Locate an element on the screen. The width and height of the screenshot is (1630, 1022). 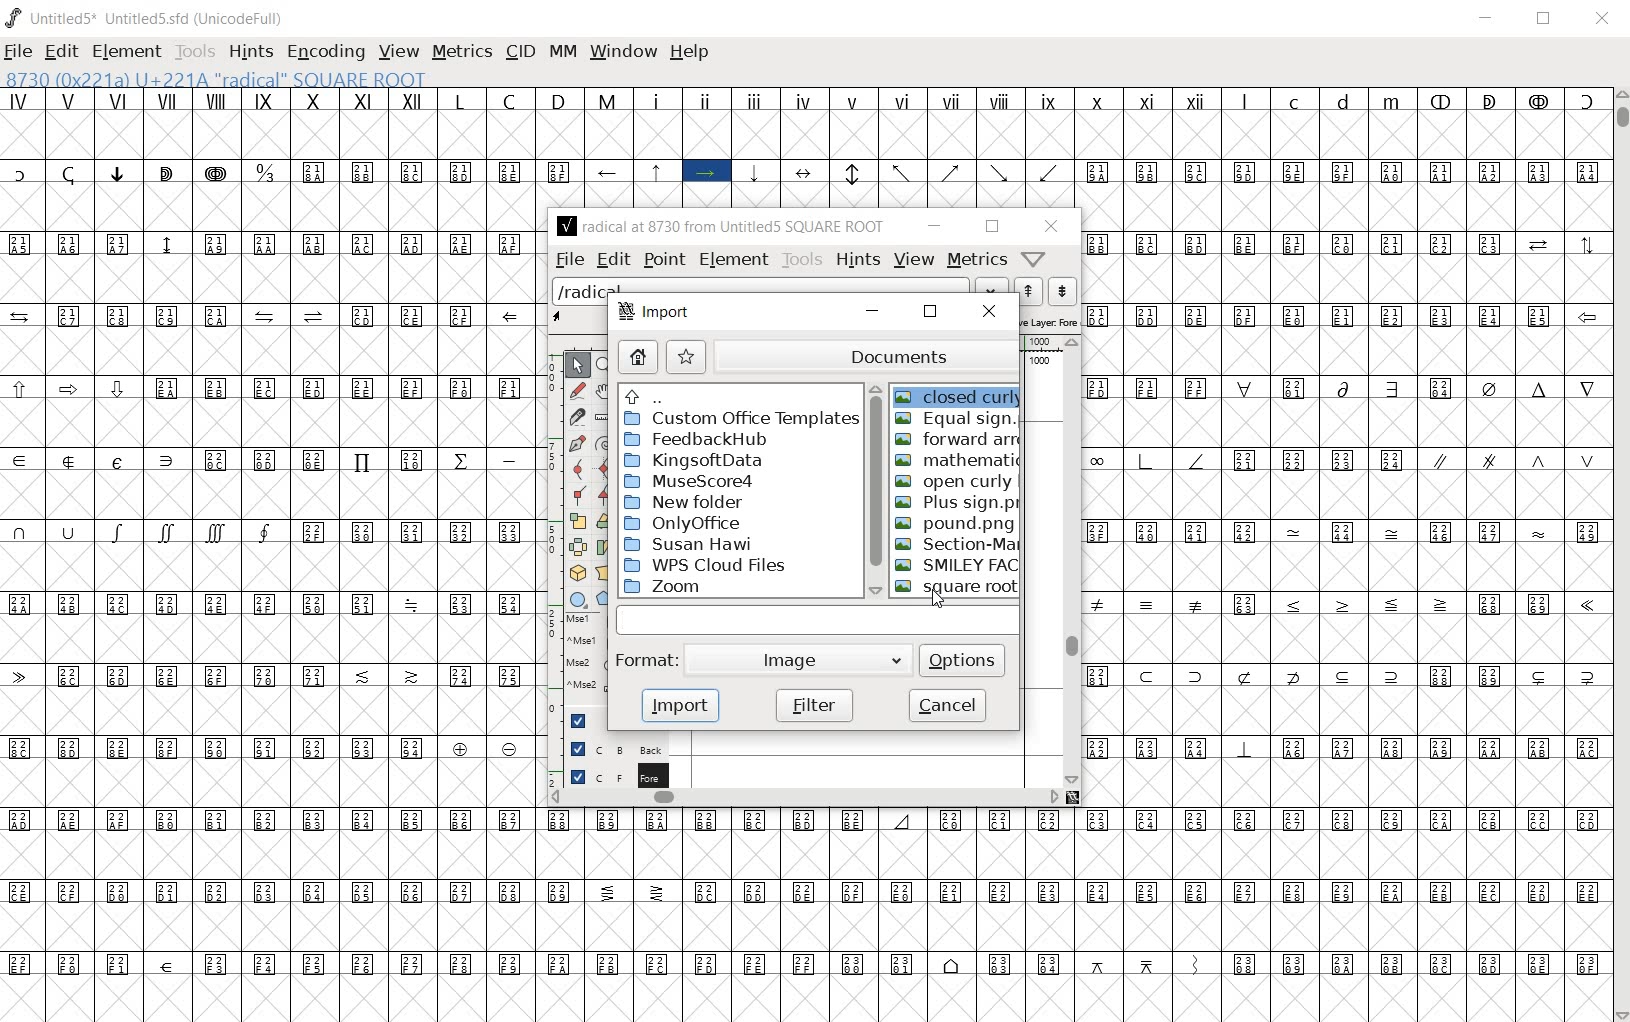
New folder is located at coordinates (684, 503).